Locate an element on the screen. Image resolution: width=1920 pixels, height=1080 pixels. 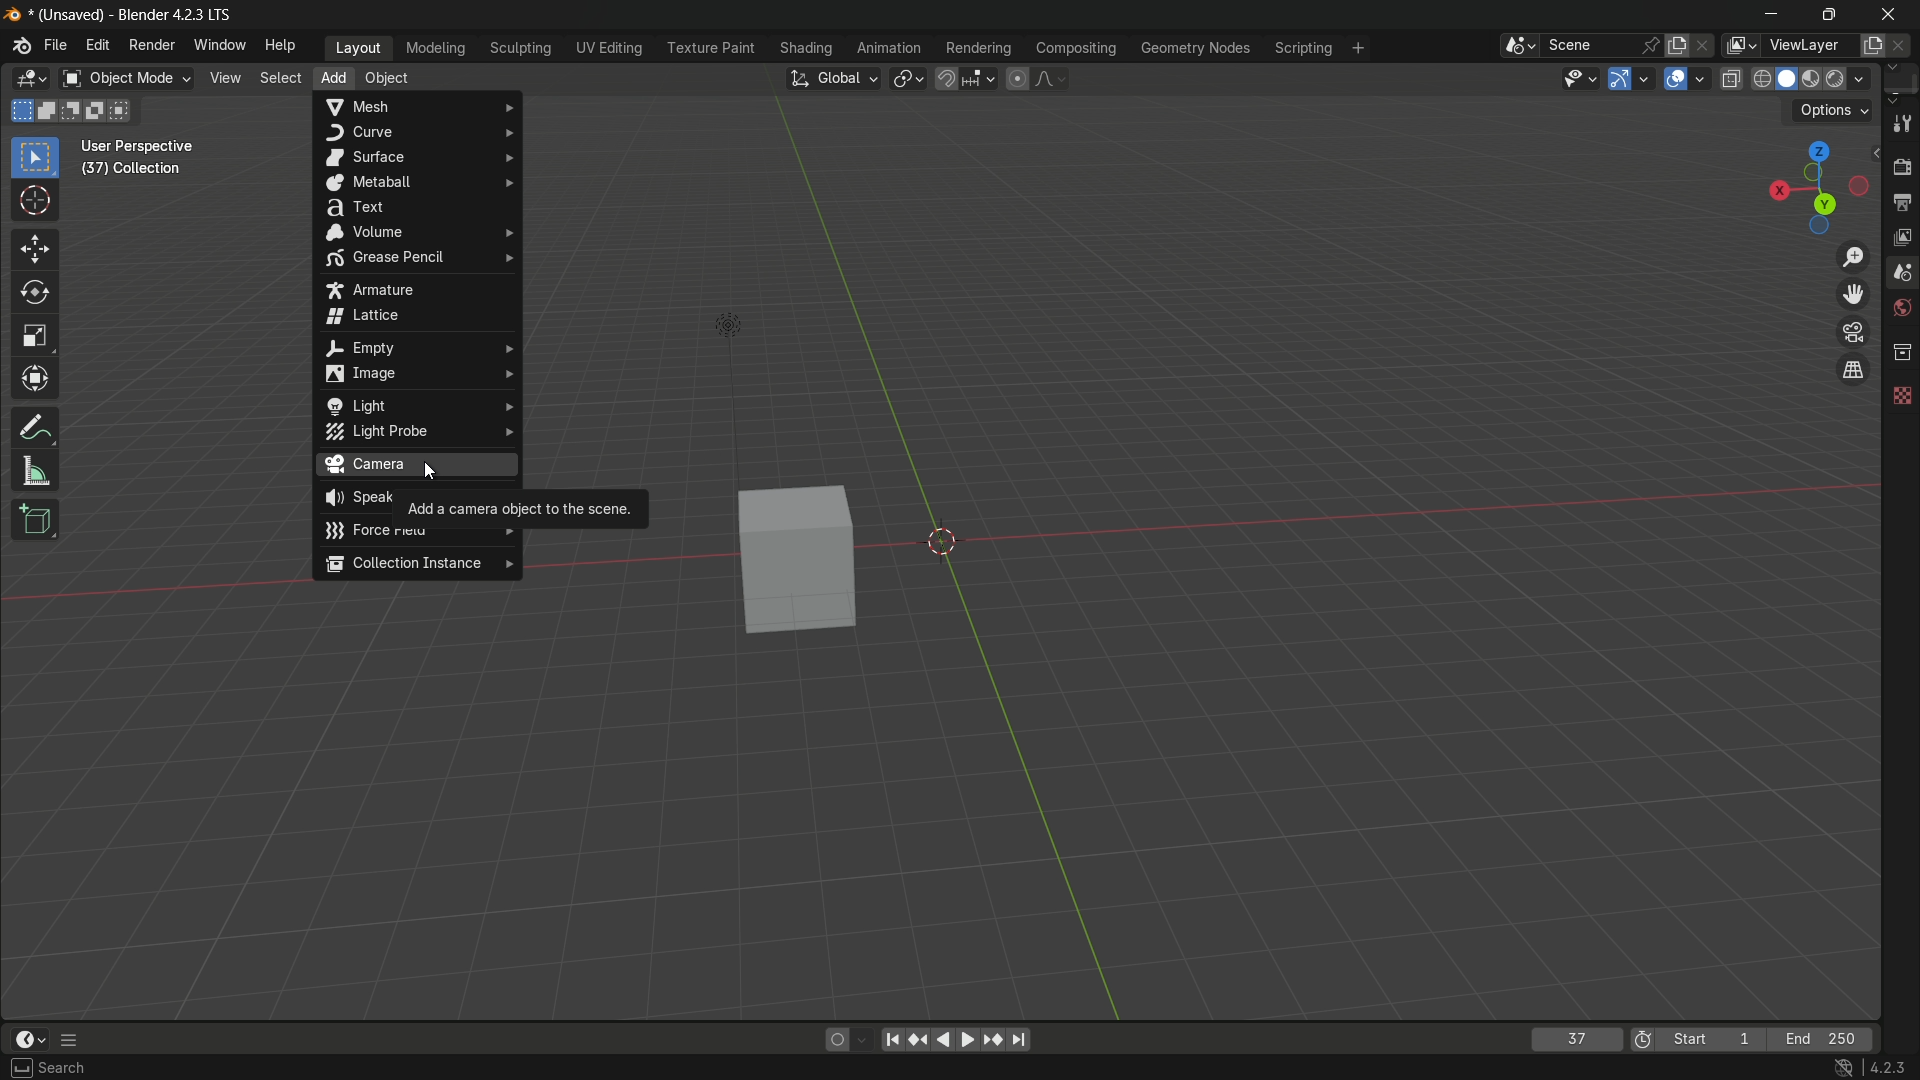
texture menu is located at coordinates (707, 49).